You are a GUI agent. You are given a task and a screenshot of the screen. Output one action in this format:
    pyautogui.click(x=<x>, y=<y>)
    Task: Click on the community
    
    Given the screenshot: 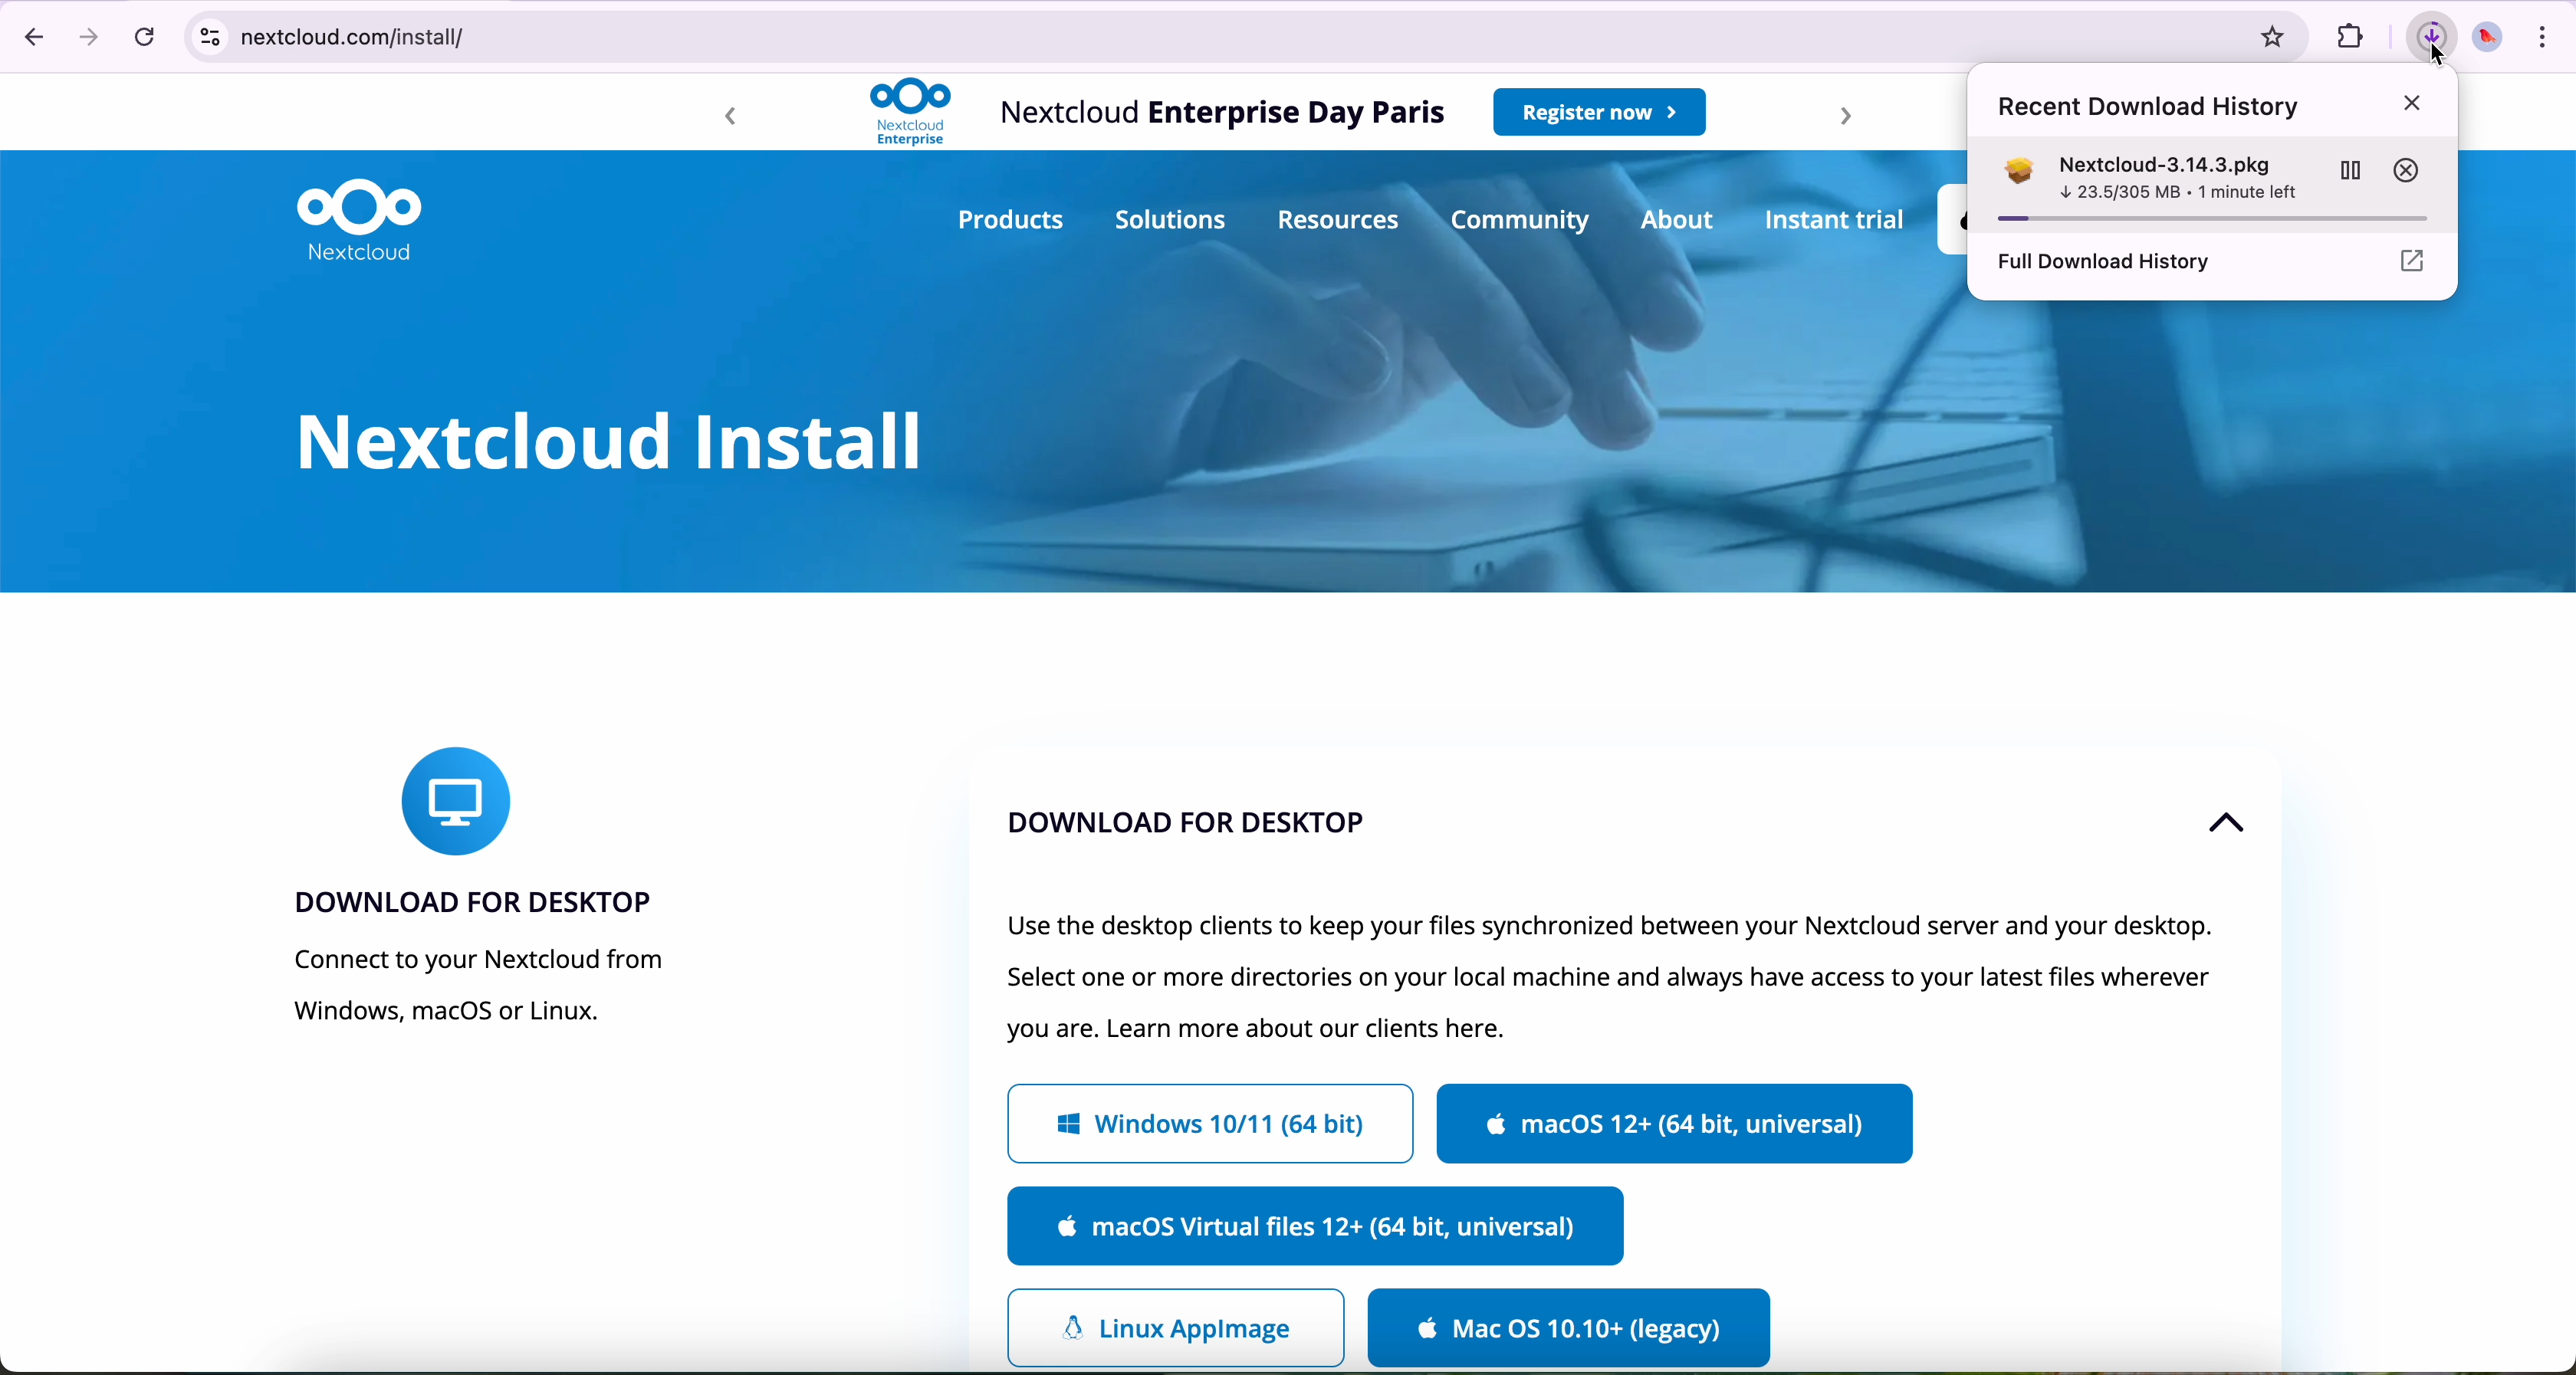 What is the action you would take?
    pyautogui.click(x=1523, y=220)
    